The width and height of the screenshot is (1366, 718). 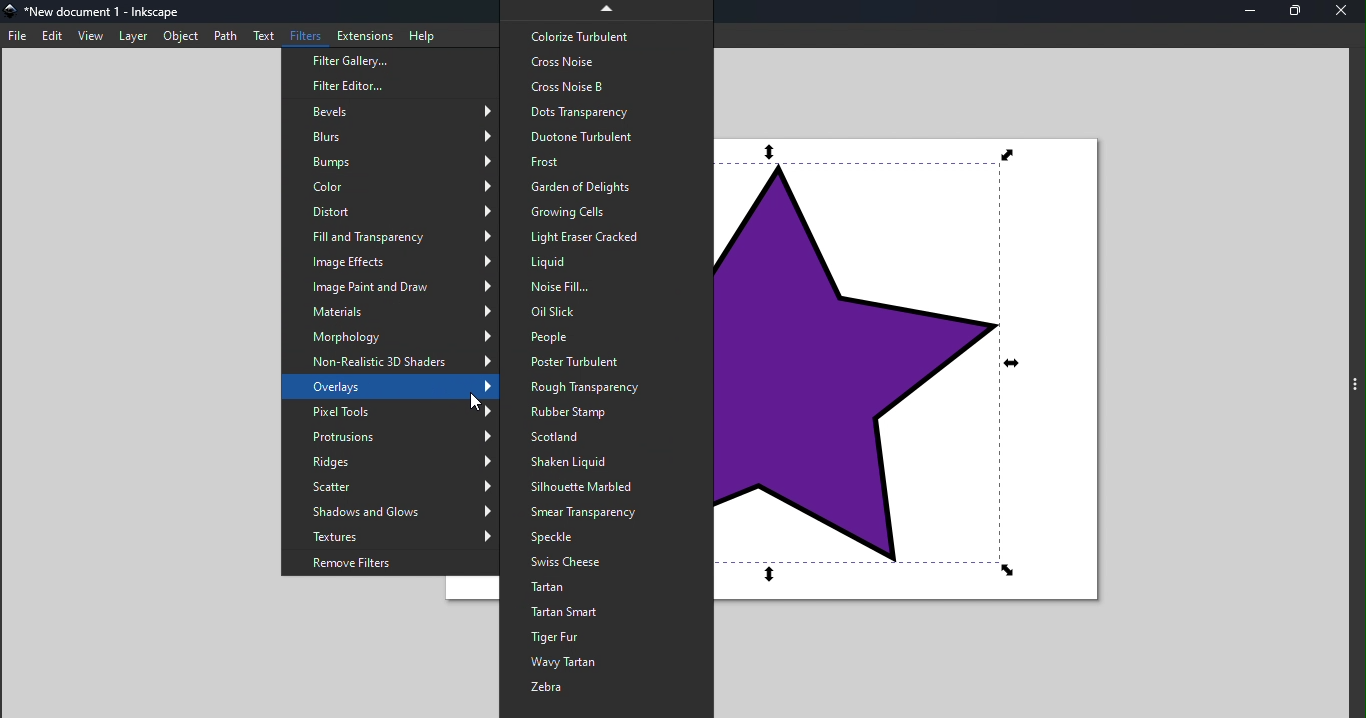 What do you see at coordinates (393, 561) in the screenshot?
I see `Remove filters` at bounding box center [393, 561].